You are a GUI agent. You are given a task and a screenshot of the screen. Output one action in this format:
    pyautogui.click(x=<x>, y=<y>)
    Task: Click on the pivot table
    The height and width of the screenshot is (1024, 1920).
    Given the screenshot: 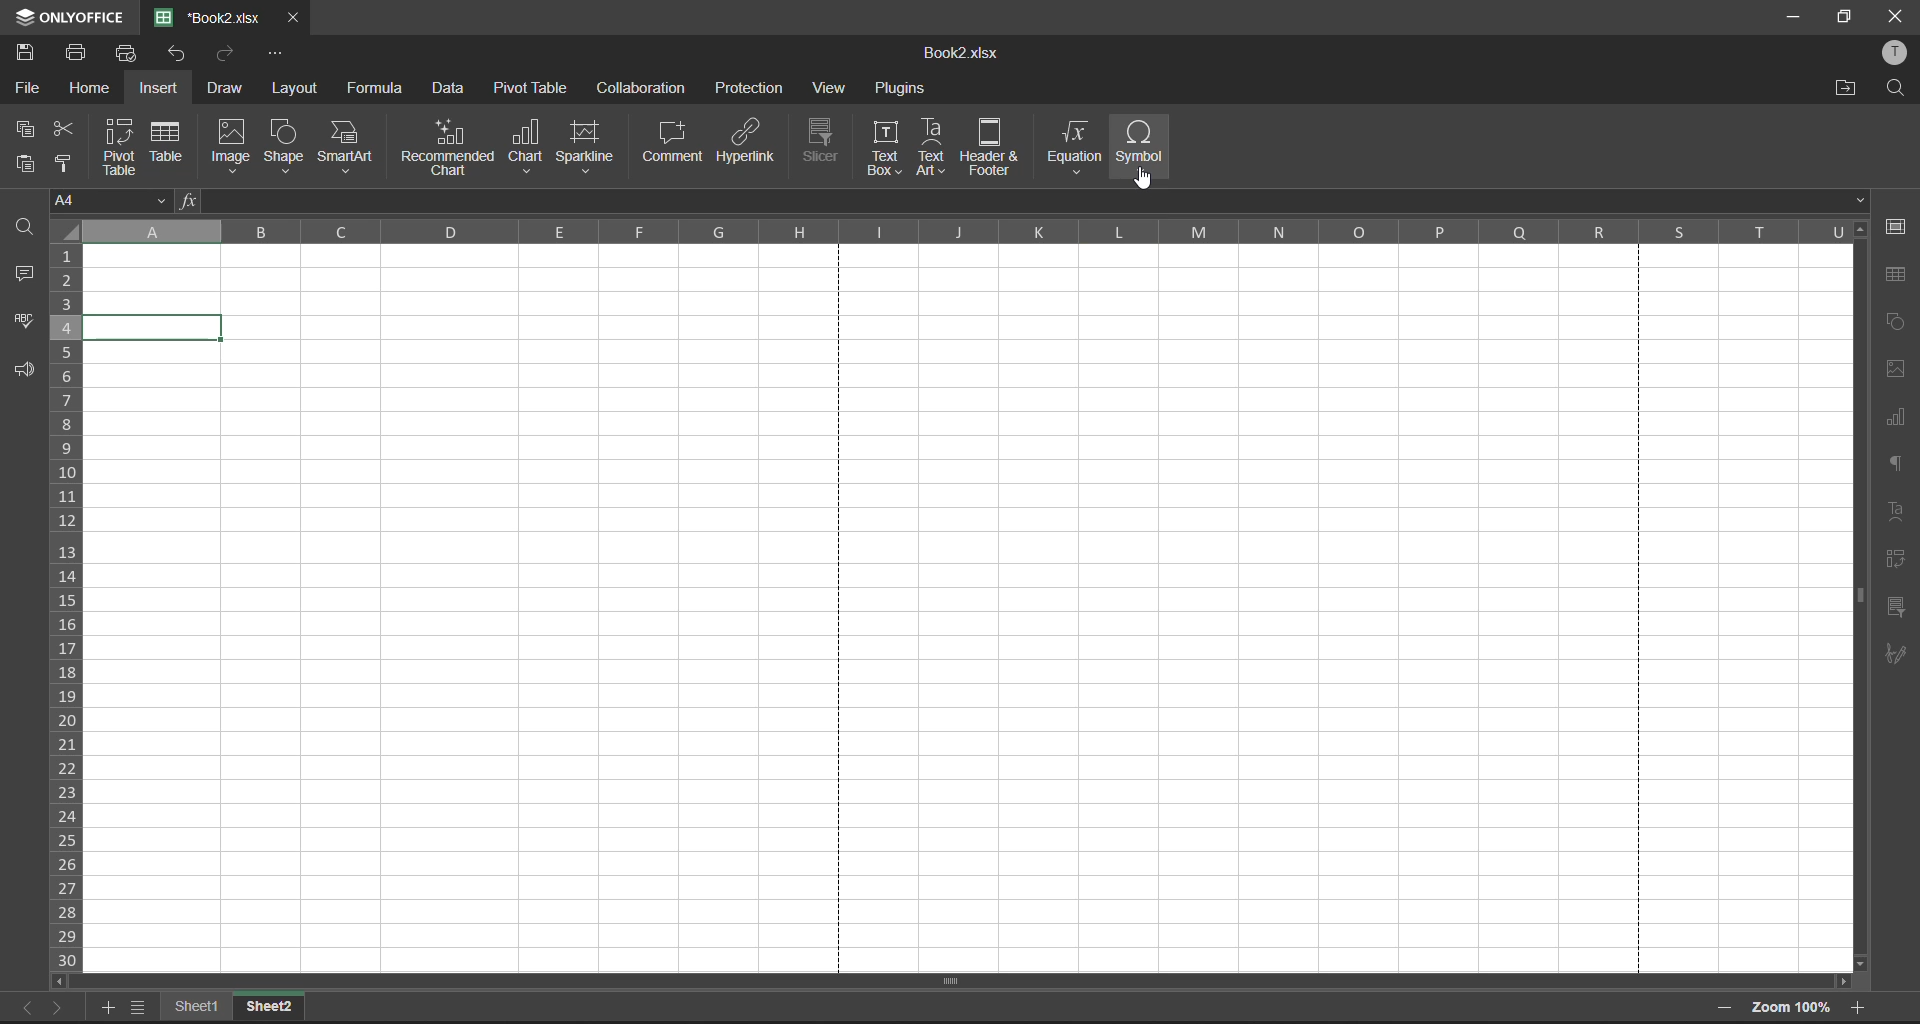 What is the action you would take?
    pyautogui.click(x=119, y=145)
    